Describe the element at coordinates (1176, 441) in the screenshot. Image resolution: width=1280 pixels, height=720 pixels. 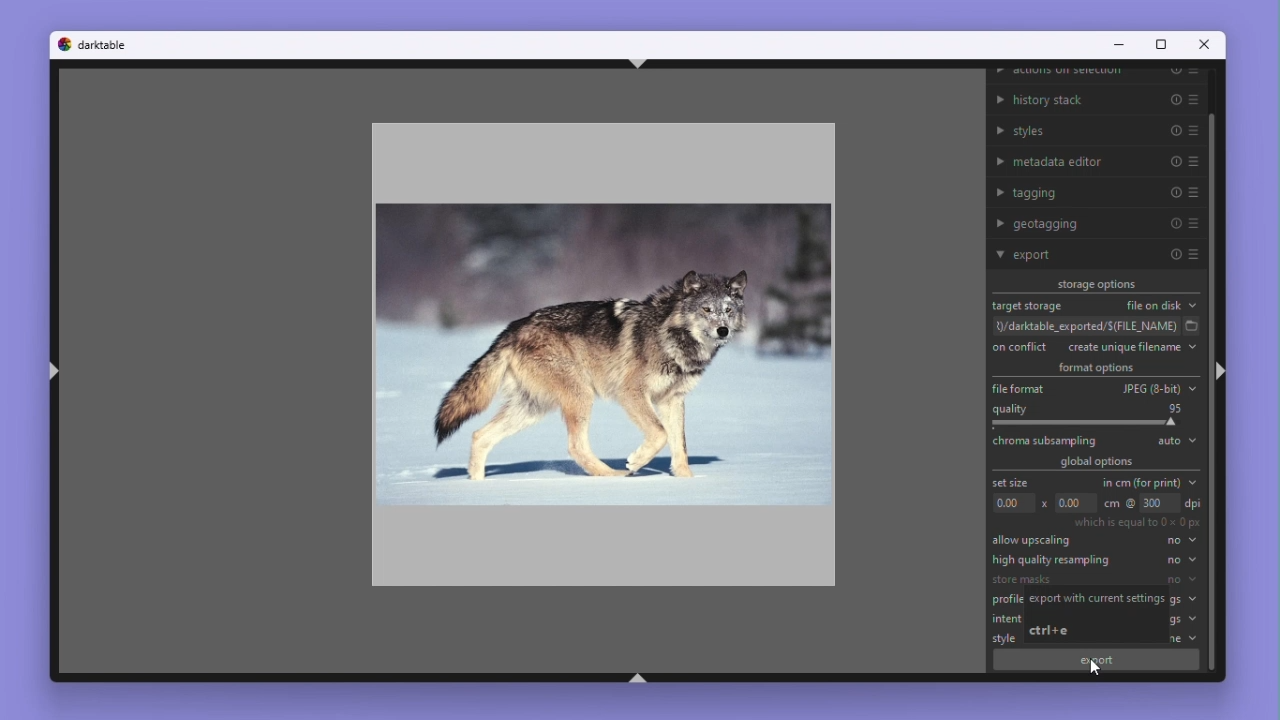
I see `Auto` at that location.